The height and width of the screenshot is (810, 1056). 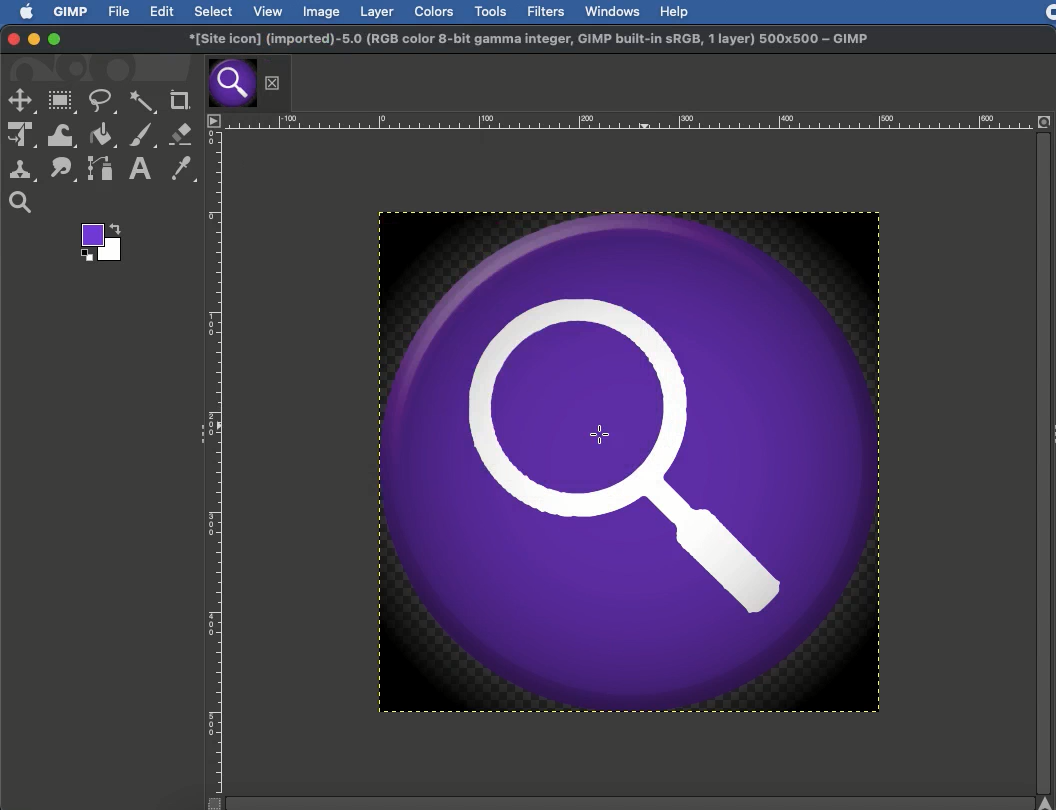 What do you see at coordinates (103, 102) in the screenshot?
I see `Freeform selection` at bounding box center [103, 102].